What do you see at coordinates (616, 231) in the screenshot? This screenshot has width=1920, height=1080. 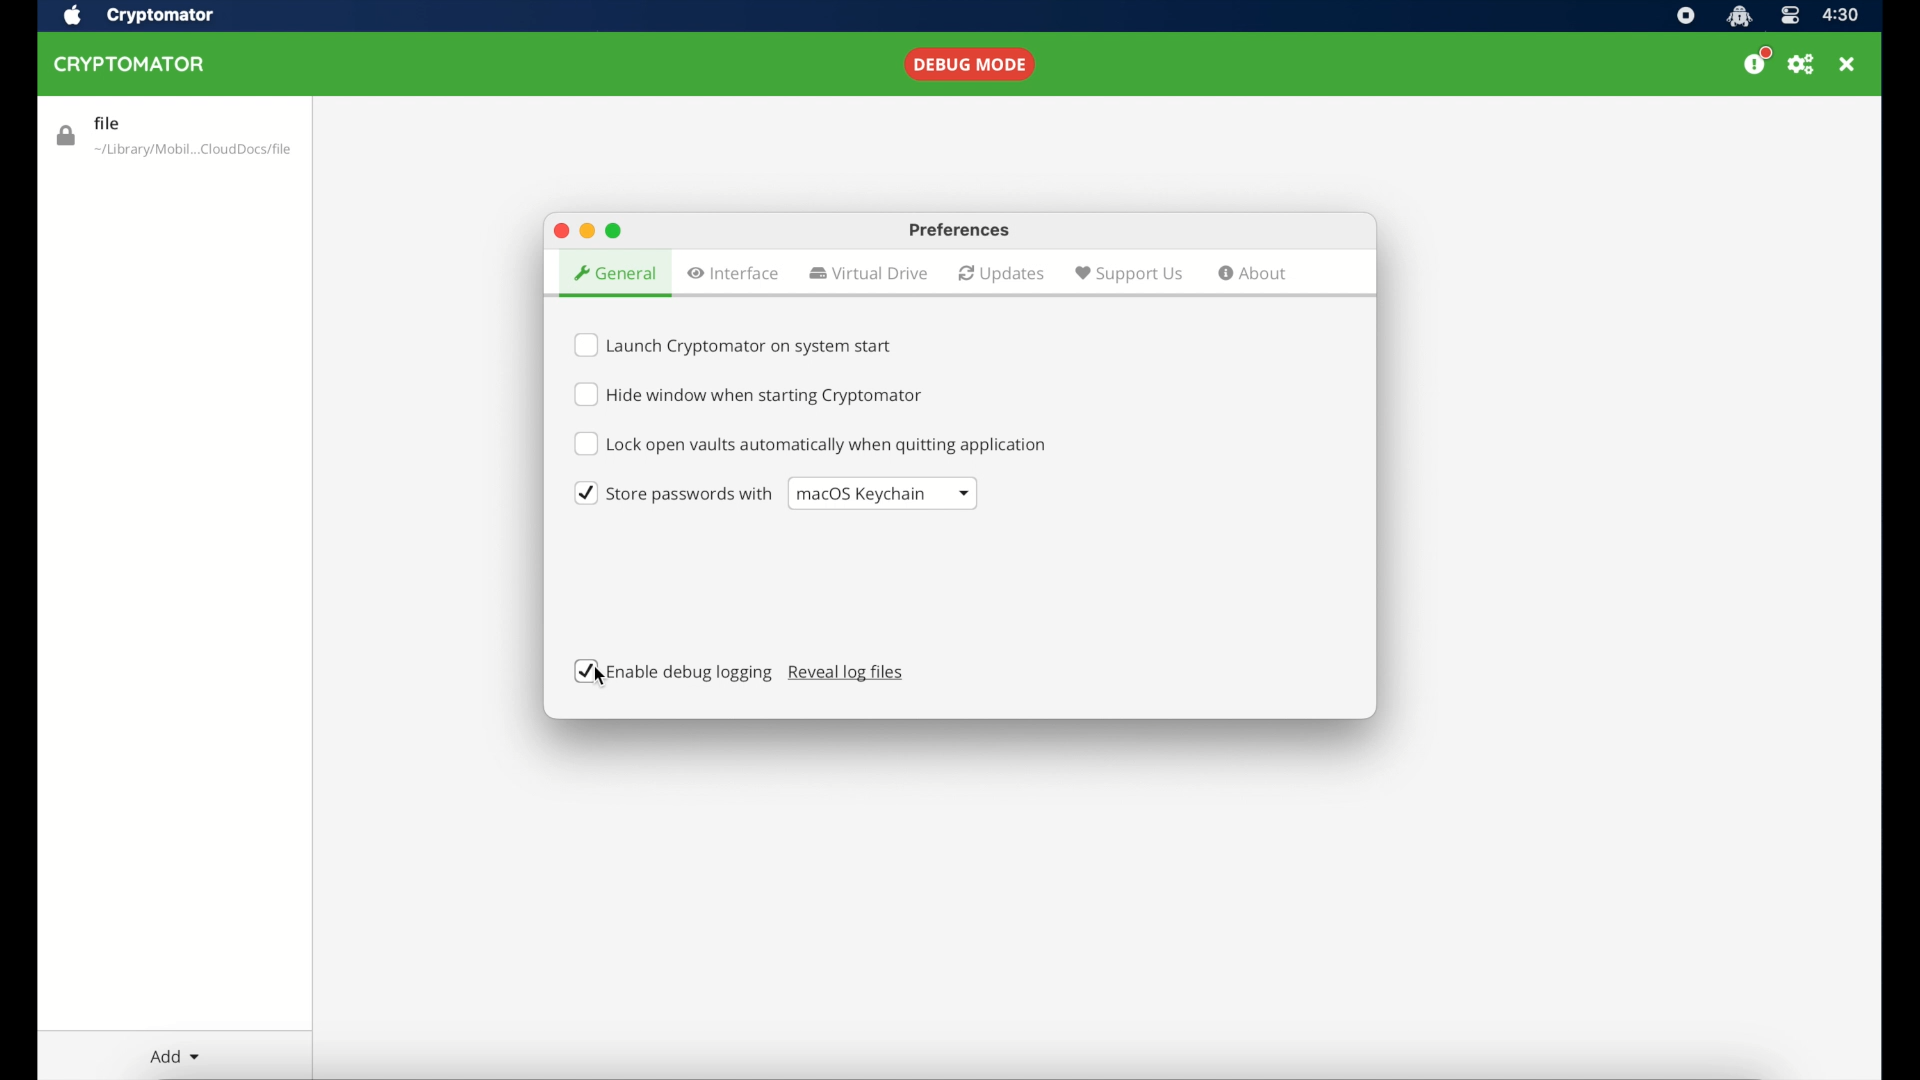 I see `maximize` at bounding box center [616, 231].